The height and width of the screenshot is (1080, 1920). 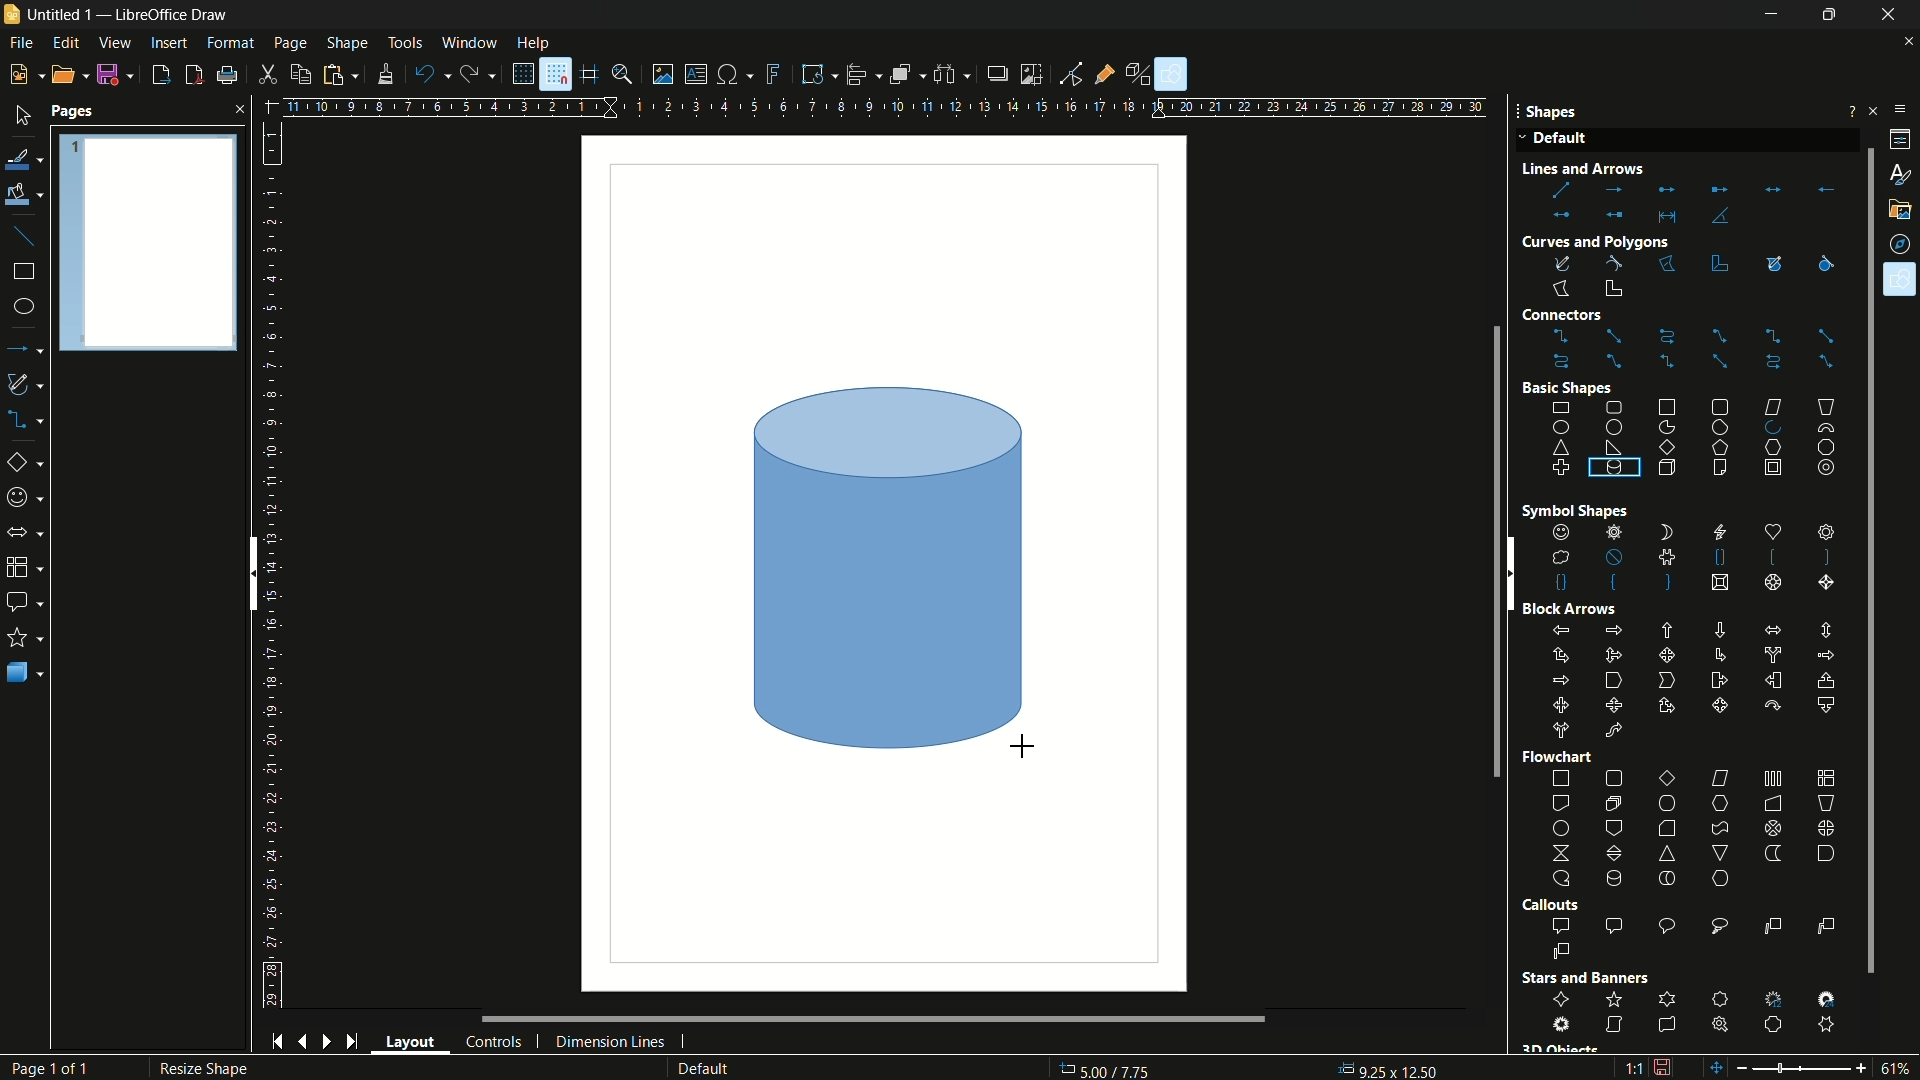 What do you see at coordinates (1082, 109) in the screenshot?
I see `width measure scale` at bounding box center [1082, 109].